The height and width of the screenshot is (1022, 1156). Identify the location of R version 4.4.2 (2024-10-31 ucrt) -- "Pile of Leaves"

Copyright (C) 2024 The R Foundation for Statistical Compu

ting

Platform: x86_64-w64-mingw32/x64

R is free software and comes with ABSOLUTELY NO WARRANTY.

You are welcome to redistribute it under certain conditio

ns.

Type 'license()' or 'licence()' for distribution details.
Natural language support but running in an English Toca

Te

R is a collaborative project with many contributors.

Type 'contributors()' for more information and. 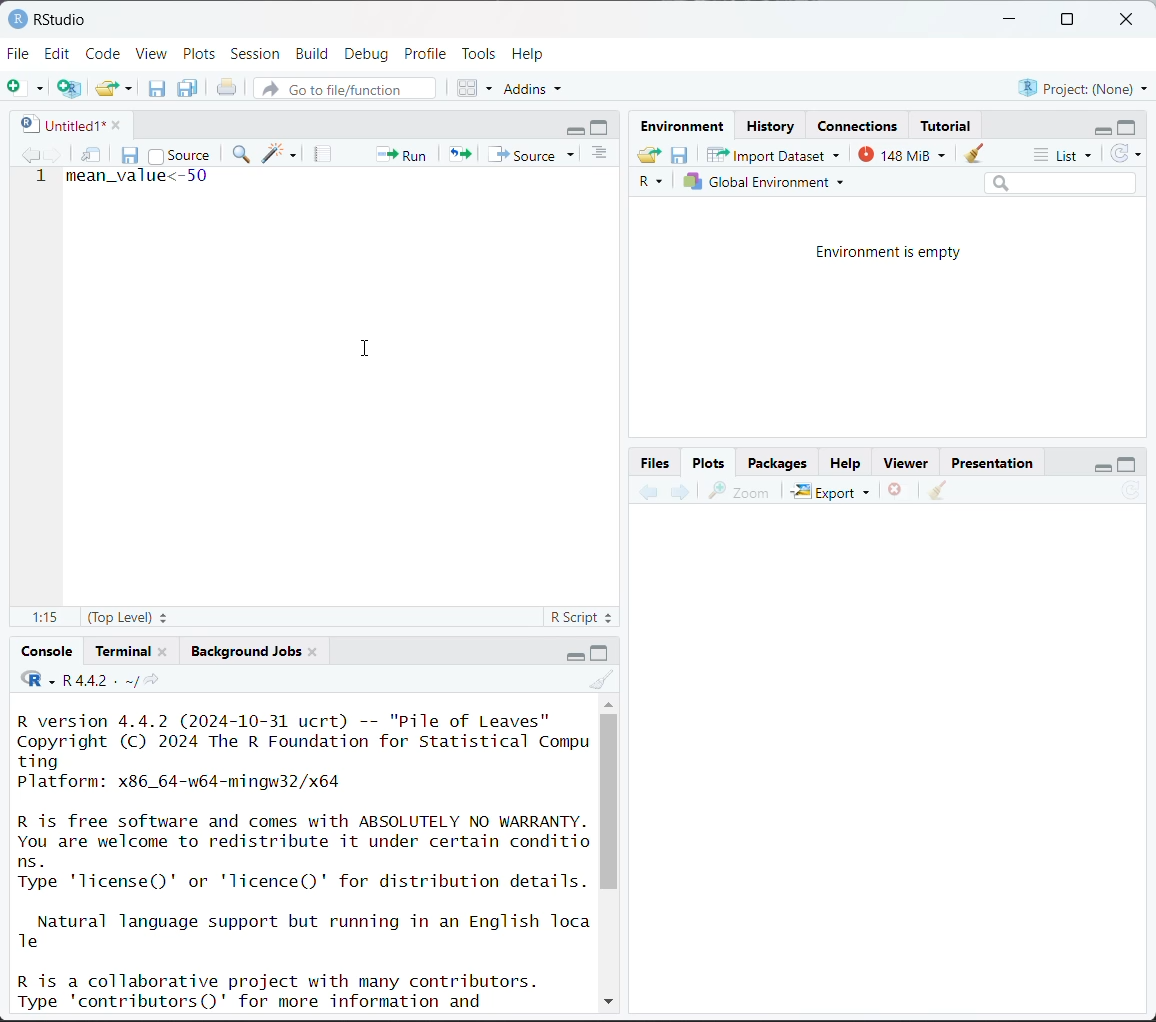
(305, 859).